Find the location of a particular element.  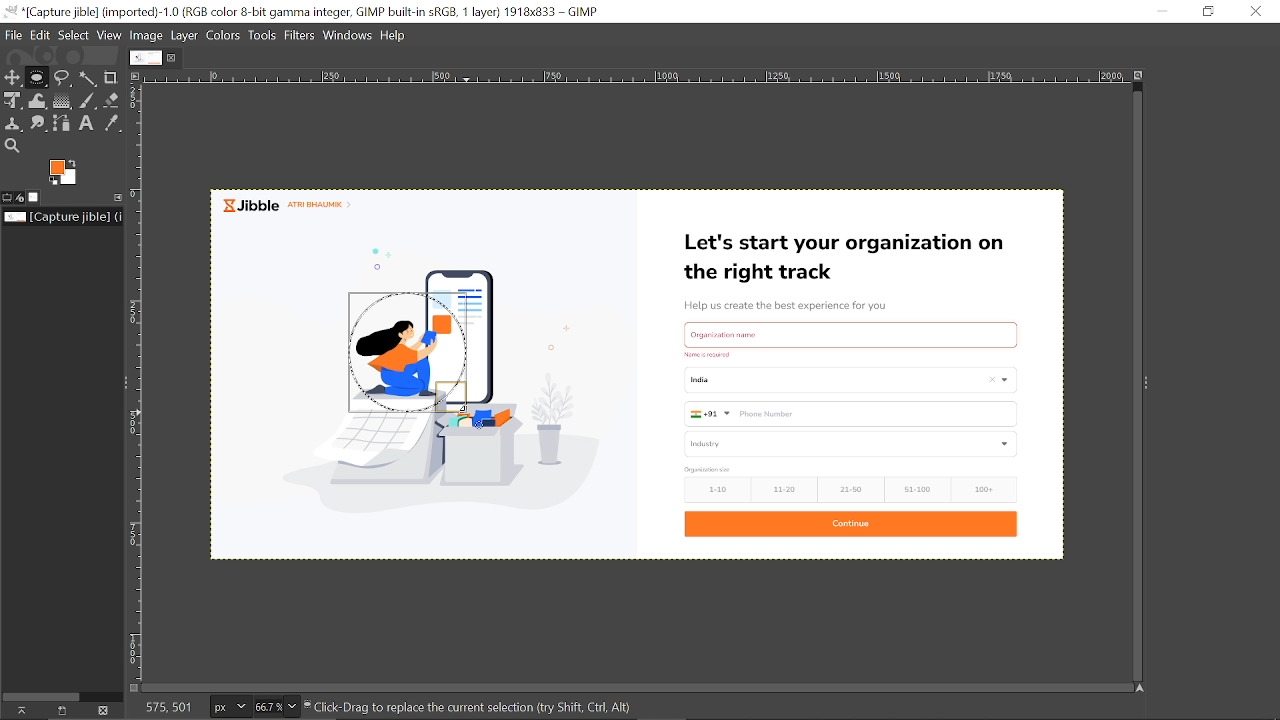

help is located at coordinates (396, 34).